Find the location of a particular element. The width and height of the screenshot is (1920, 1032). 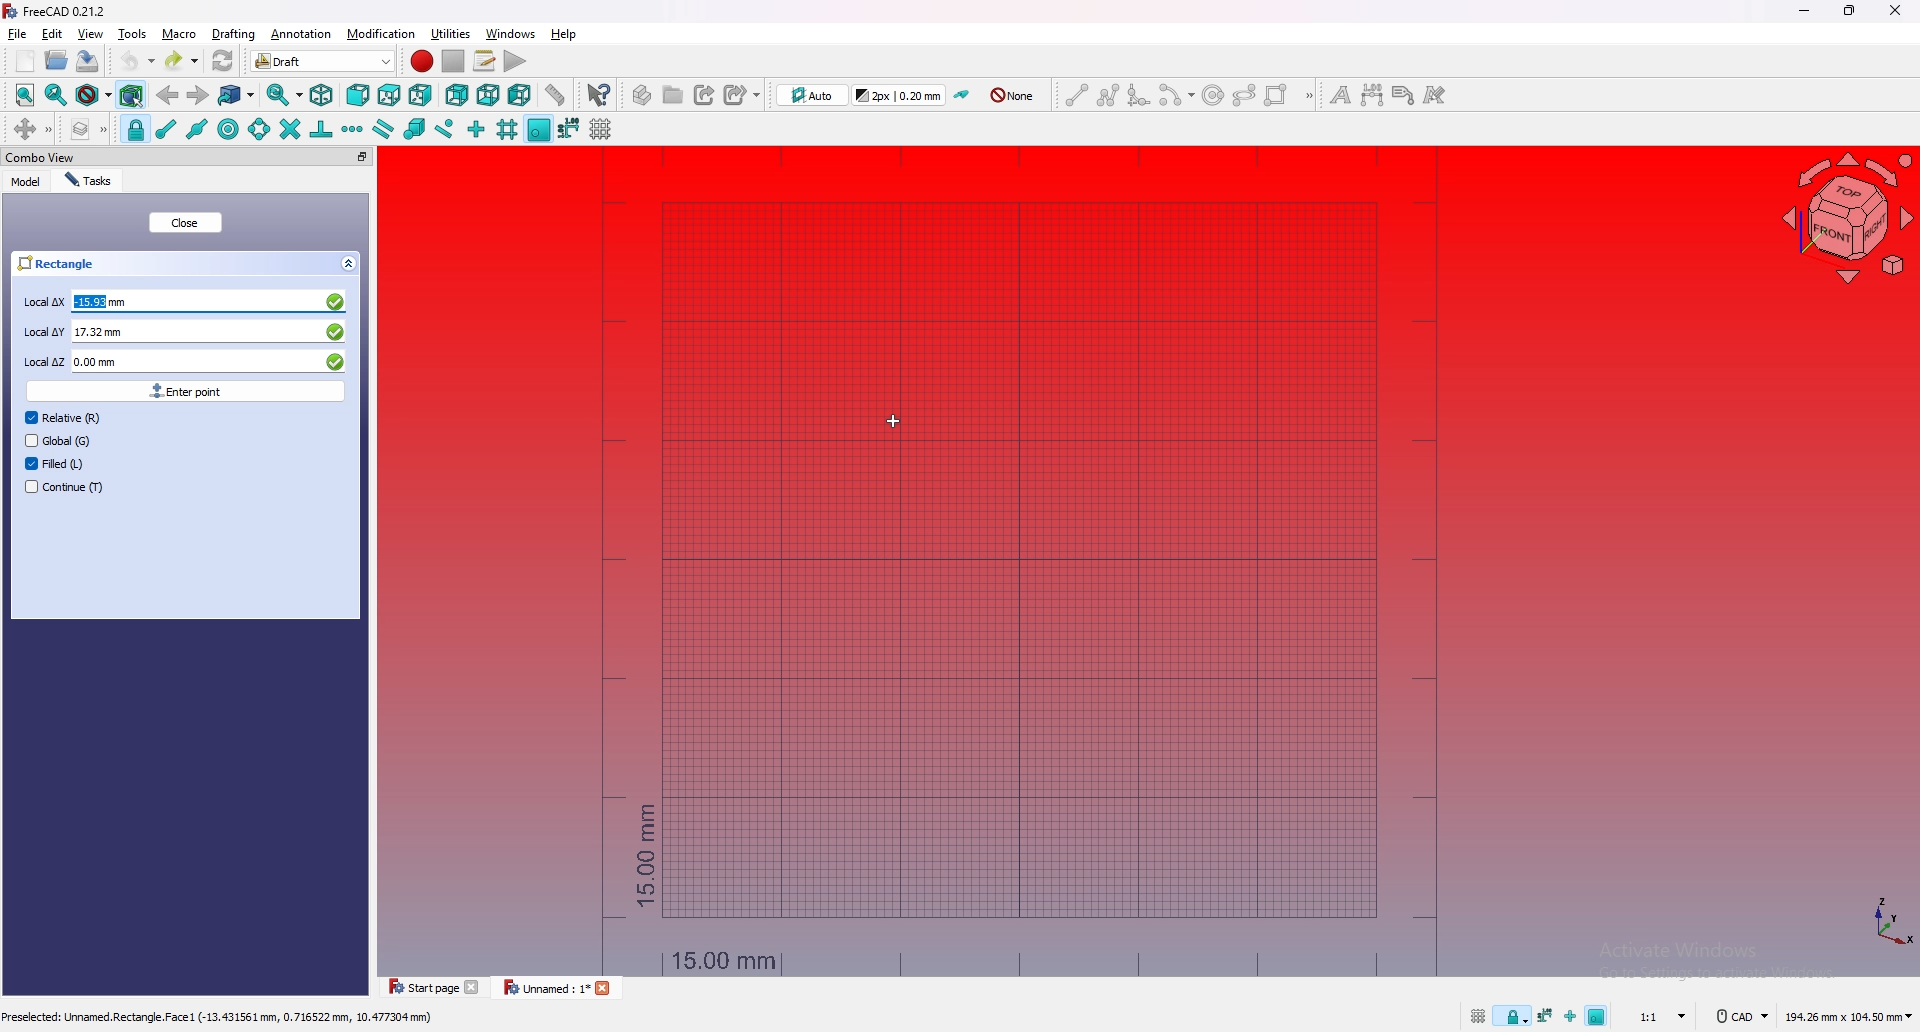

snap lock is located at coordinates (1513, 1017).